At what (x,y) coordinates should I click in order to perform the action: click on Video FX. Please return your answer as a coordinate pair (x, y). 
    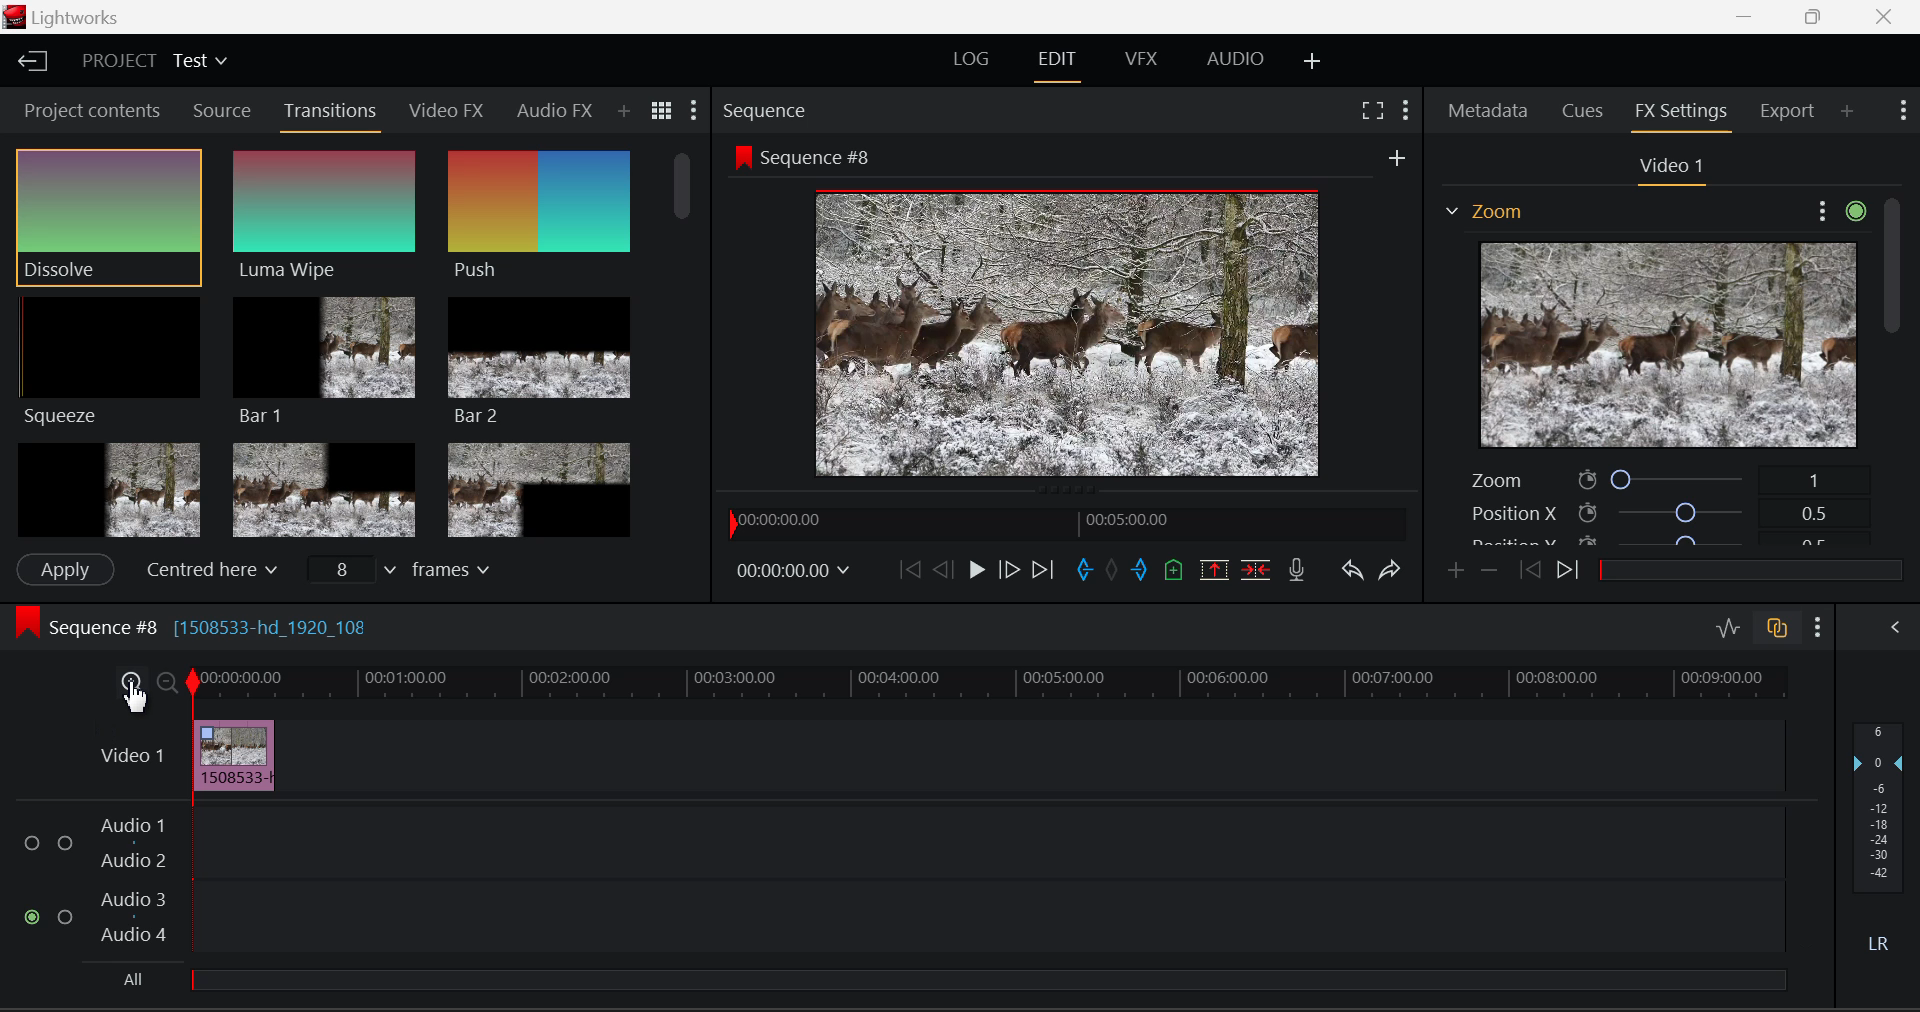
    Looking at the image, I should click on (446, 108).